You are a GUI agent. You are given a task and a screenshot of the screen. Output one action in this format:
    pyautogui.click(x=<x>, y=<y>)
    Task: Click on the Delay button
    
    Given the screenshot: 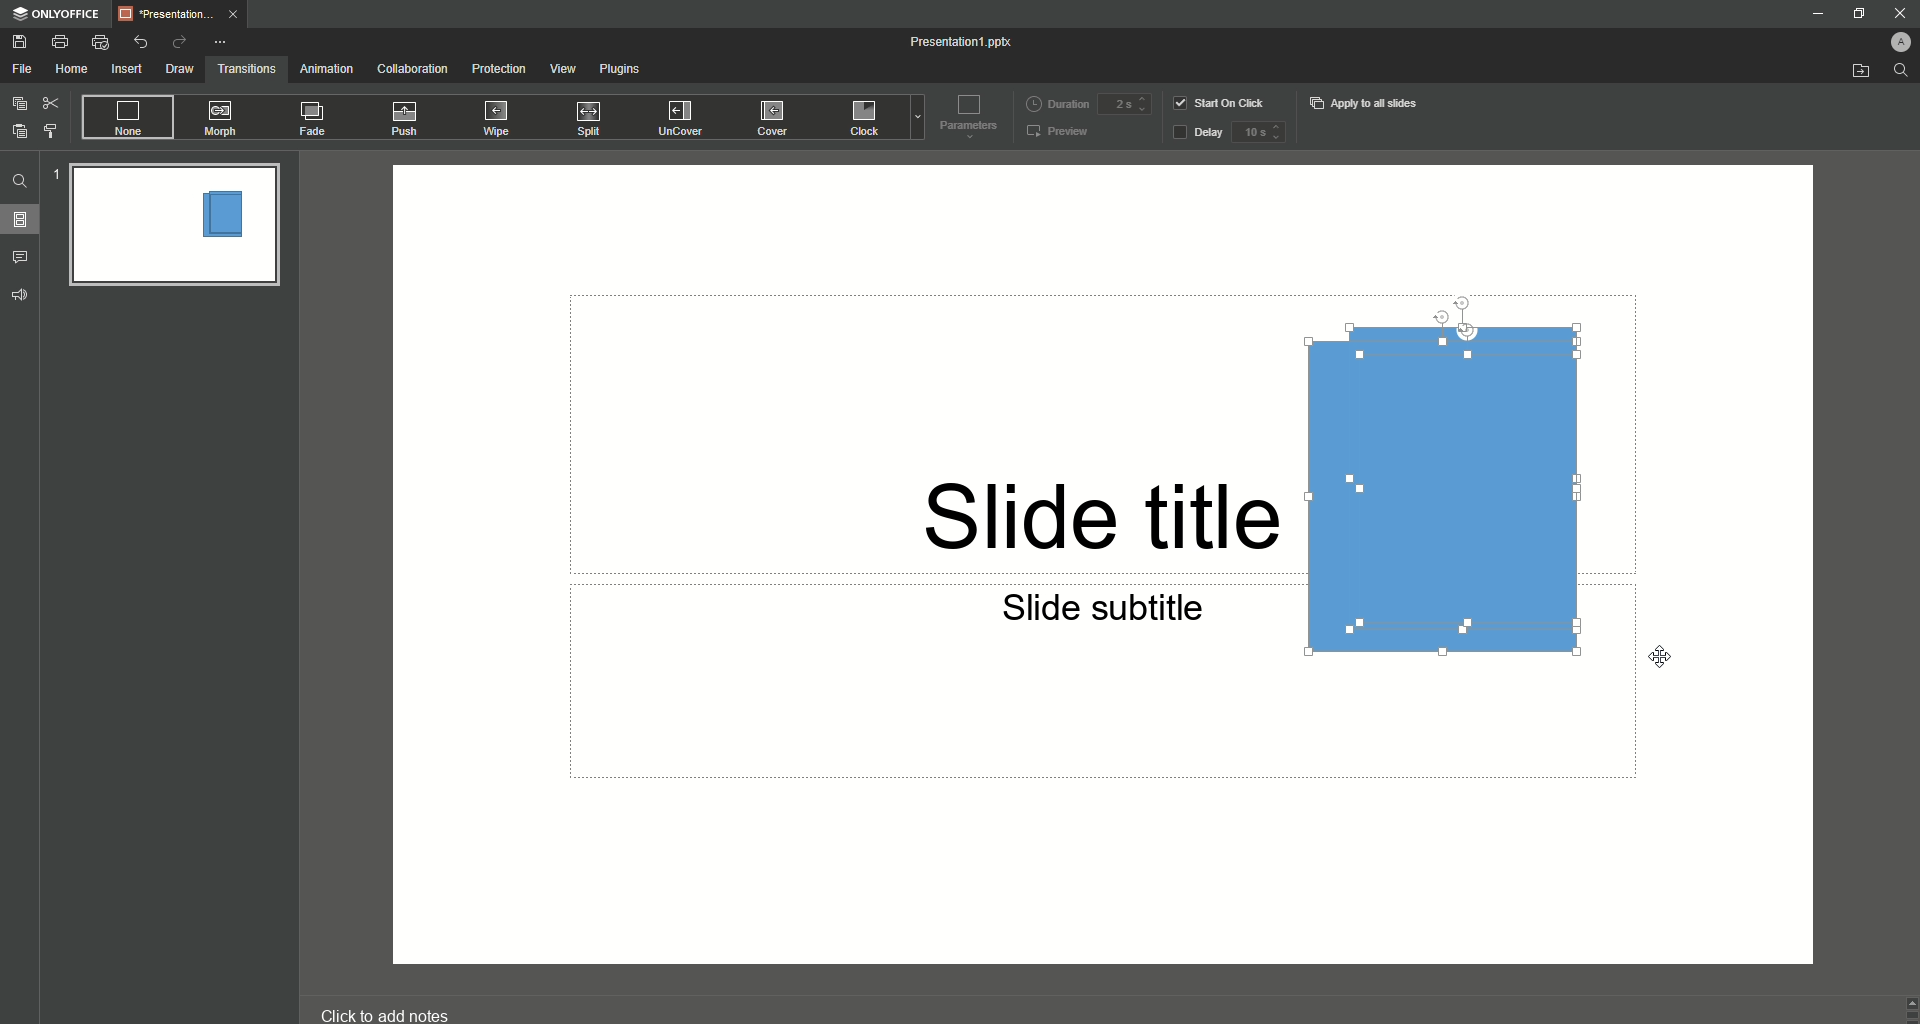 What is the action you would take?
    pyautogui.click(x=1197, y=134)
    